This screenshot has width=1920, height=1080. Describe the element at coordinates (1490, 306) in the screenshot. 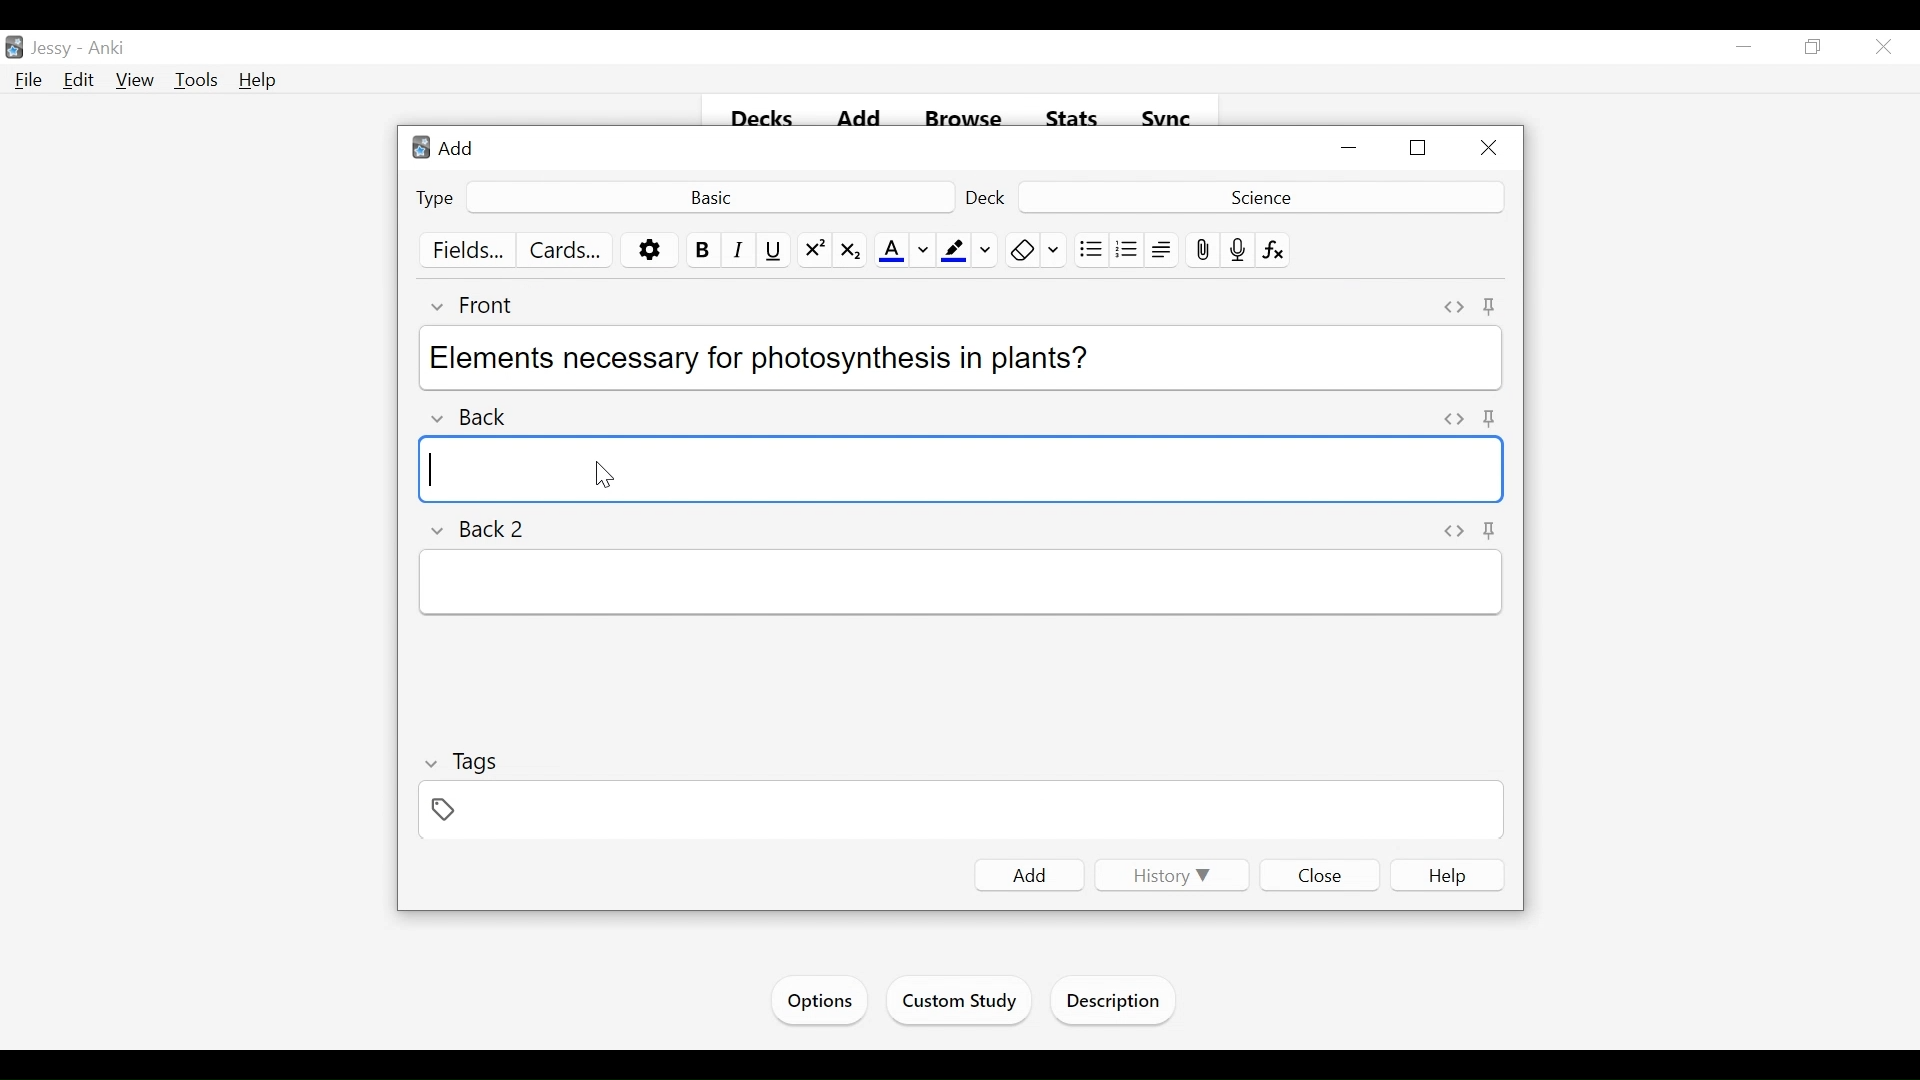

I see `Toggle Sticky` at that location.